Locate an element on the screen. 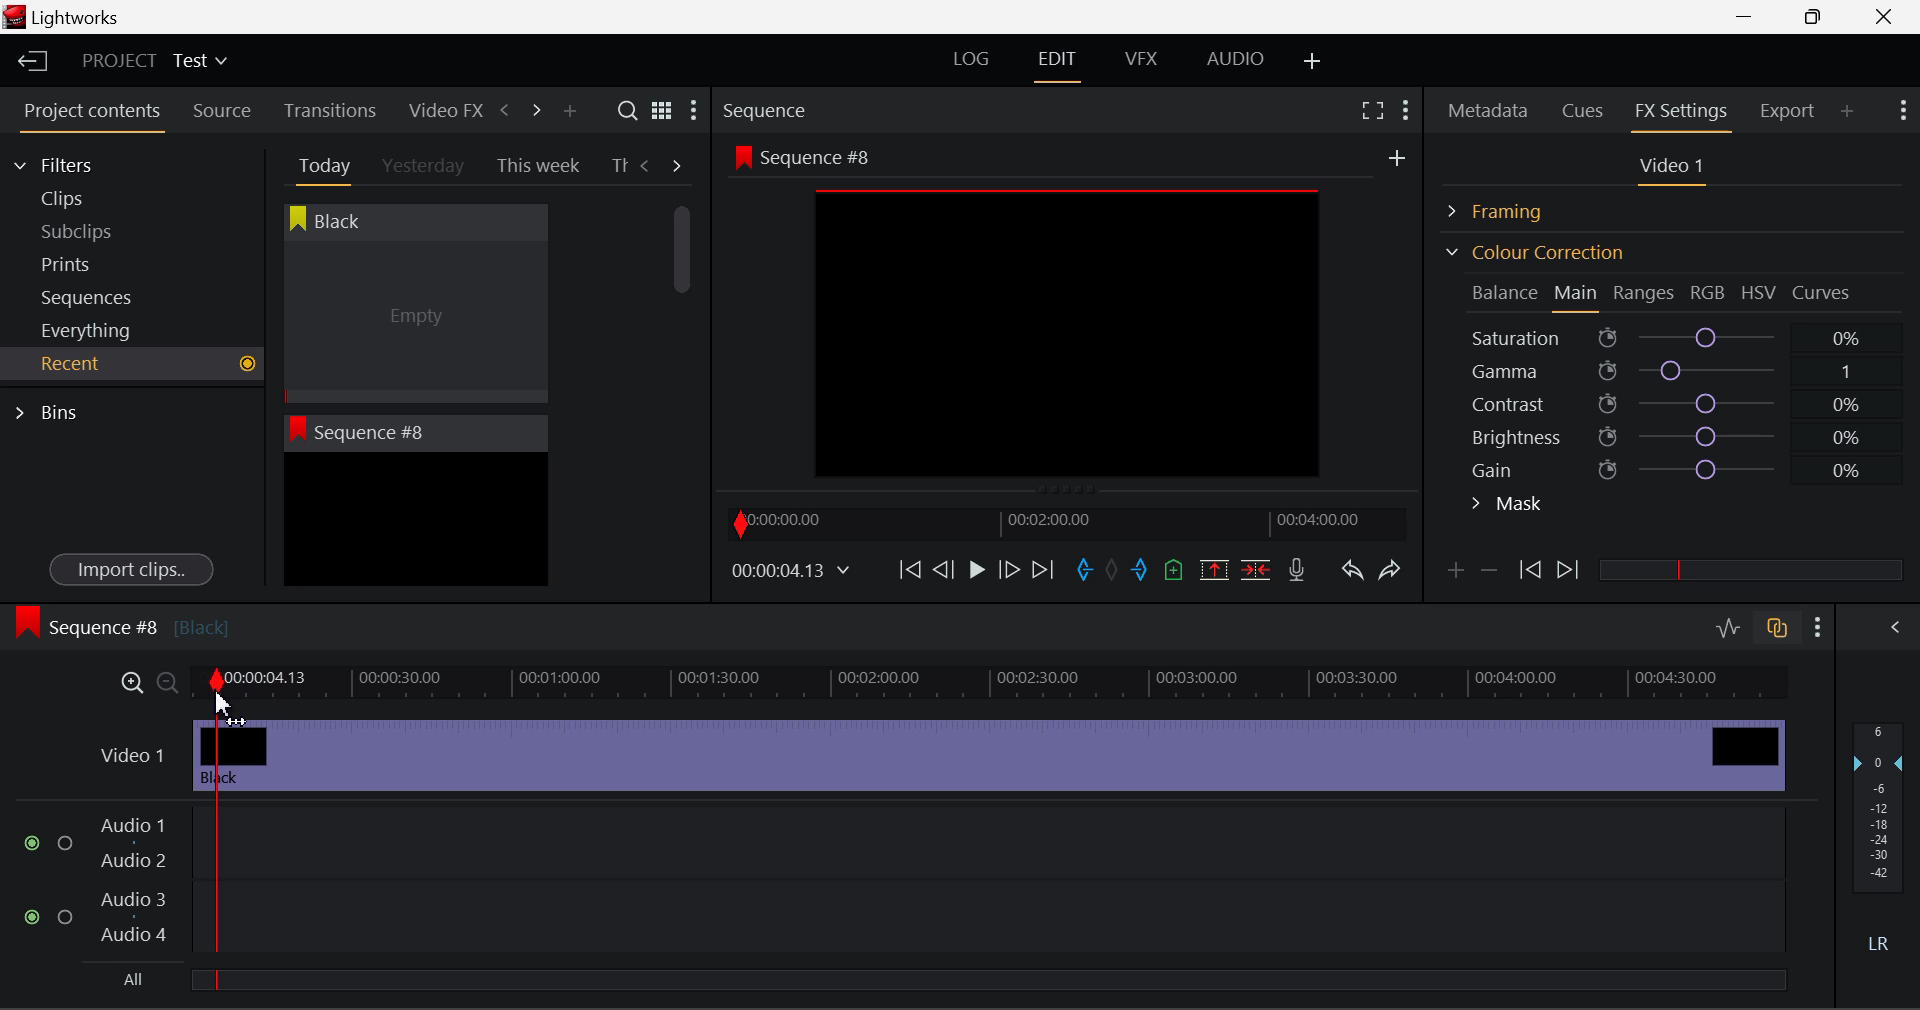 This screenshot has width=1920, height=1010. Play is located at coordinates (974, 571).